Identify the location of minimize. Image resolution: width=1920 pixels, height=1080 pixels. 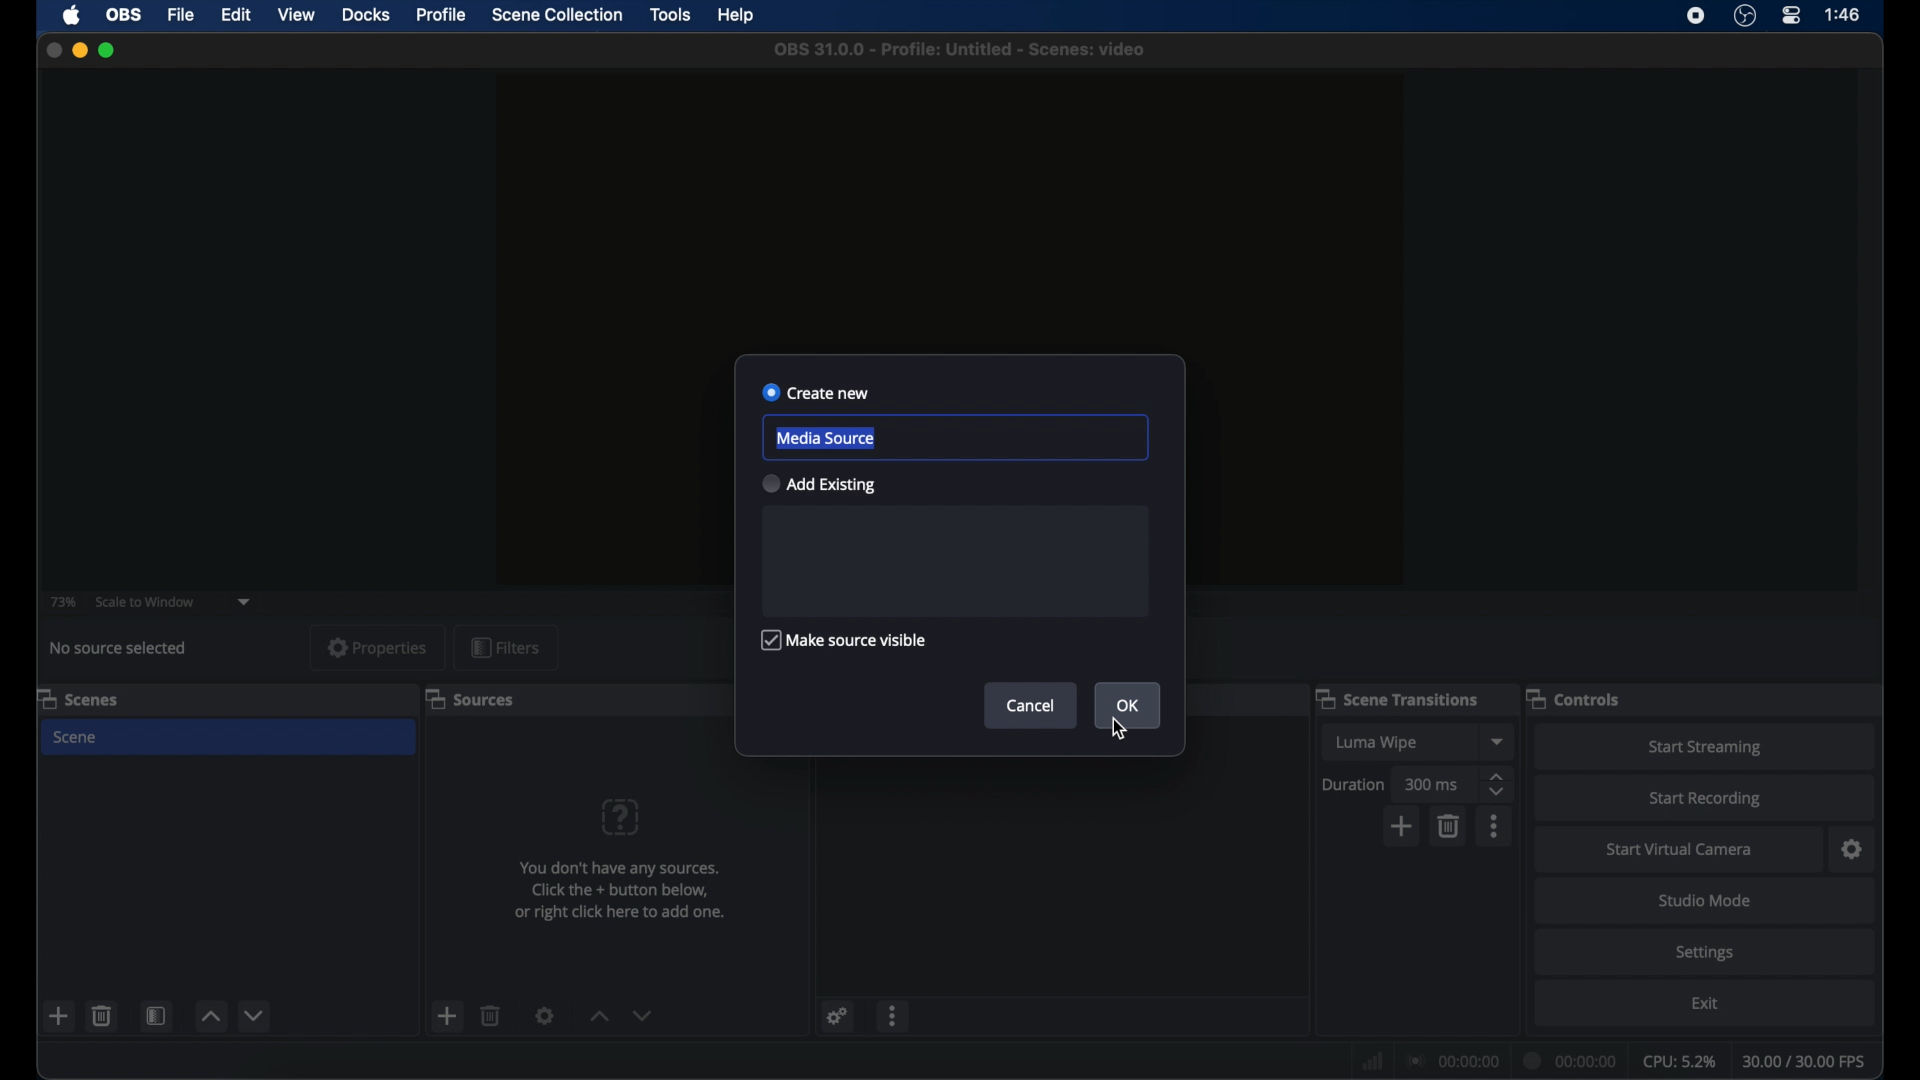
(79, 50).